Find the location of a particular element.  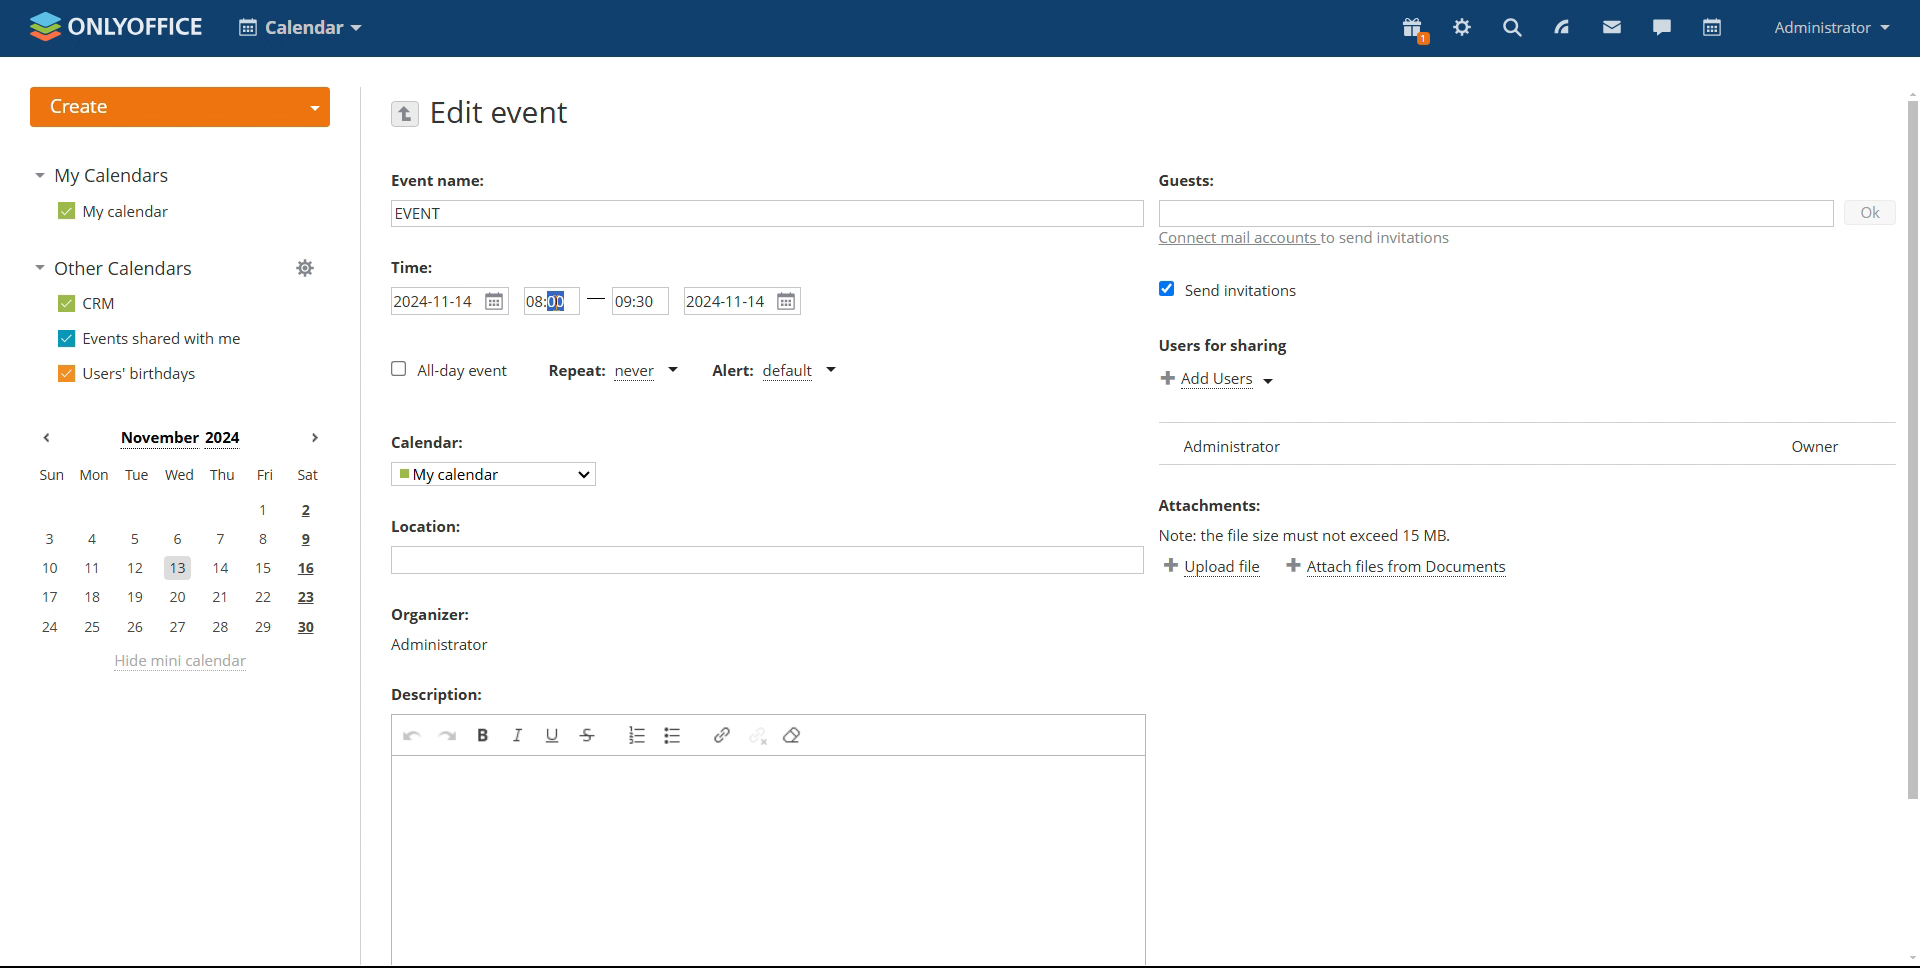

logo is located at coordinates (117, 28).